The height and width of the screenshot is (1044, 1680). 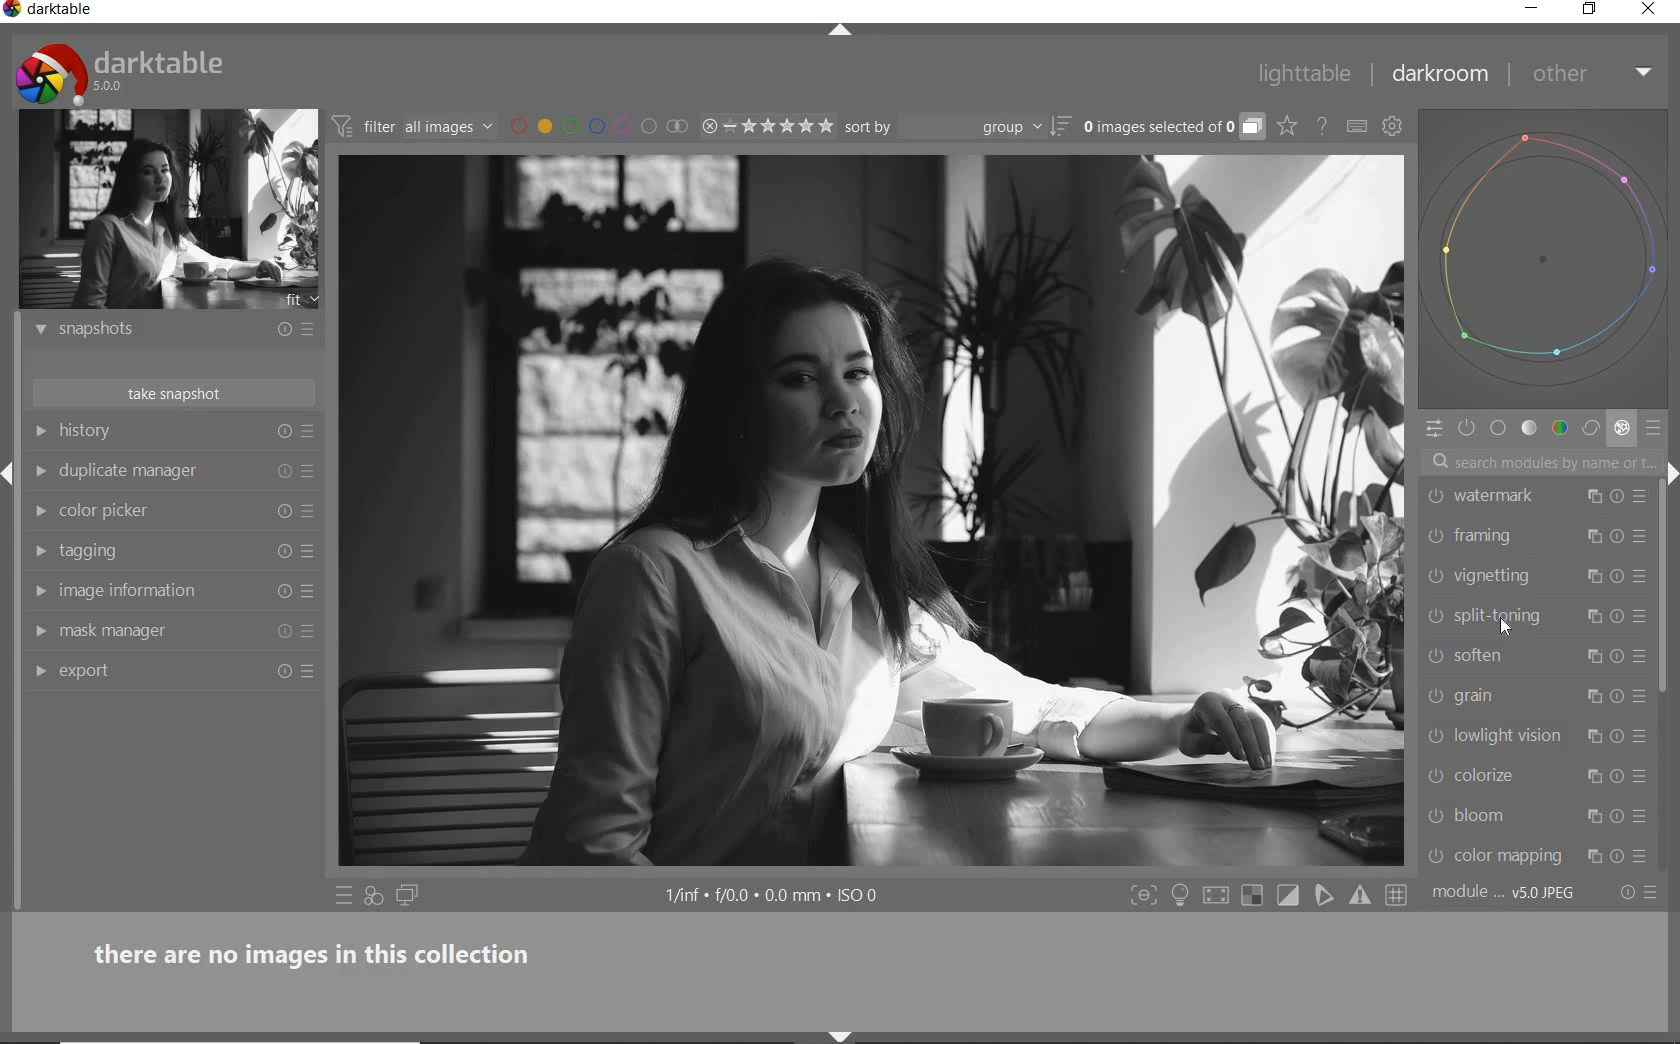 I want to click on show module, so click(x=37, y=552).